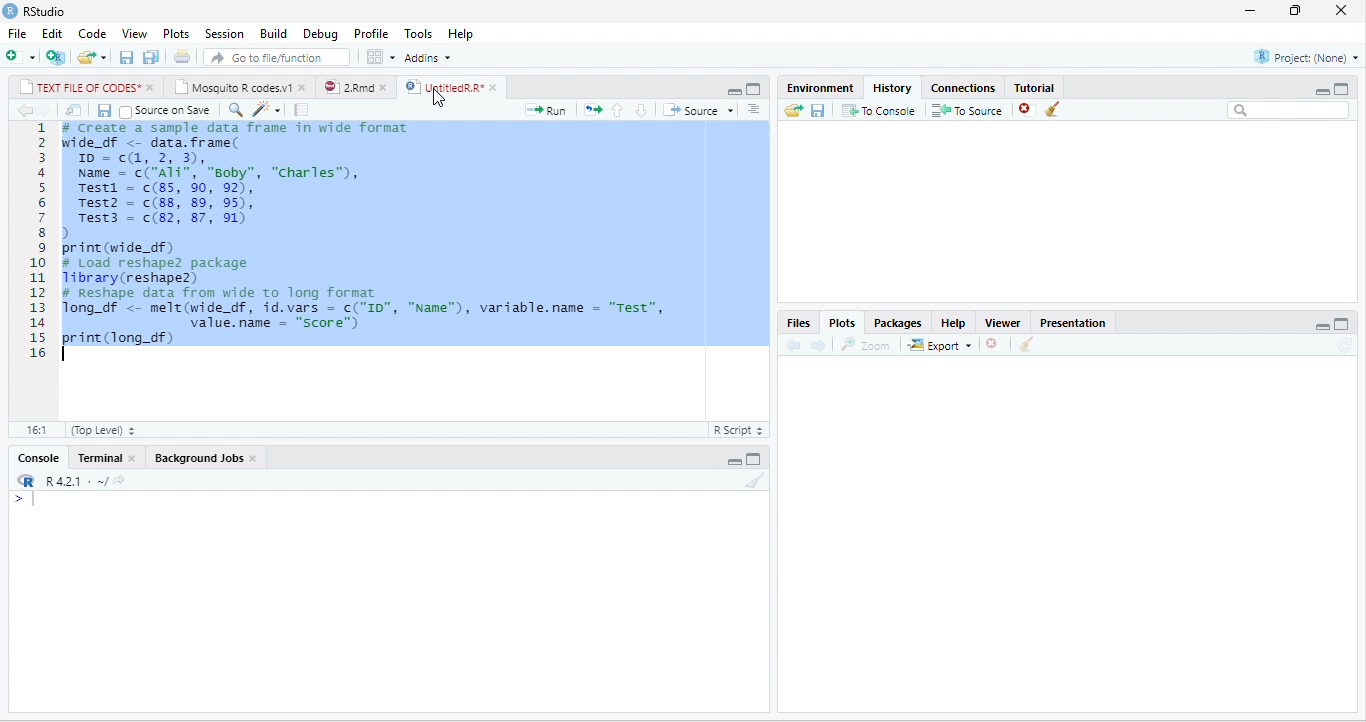  I want to click on To Console, so click(879, 109).